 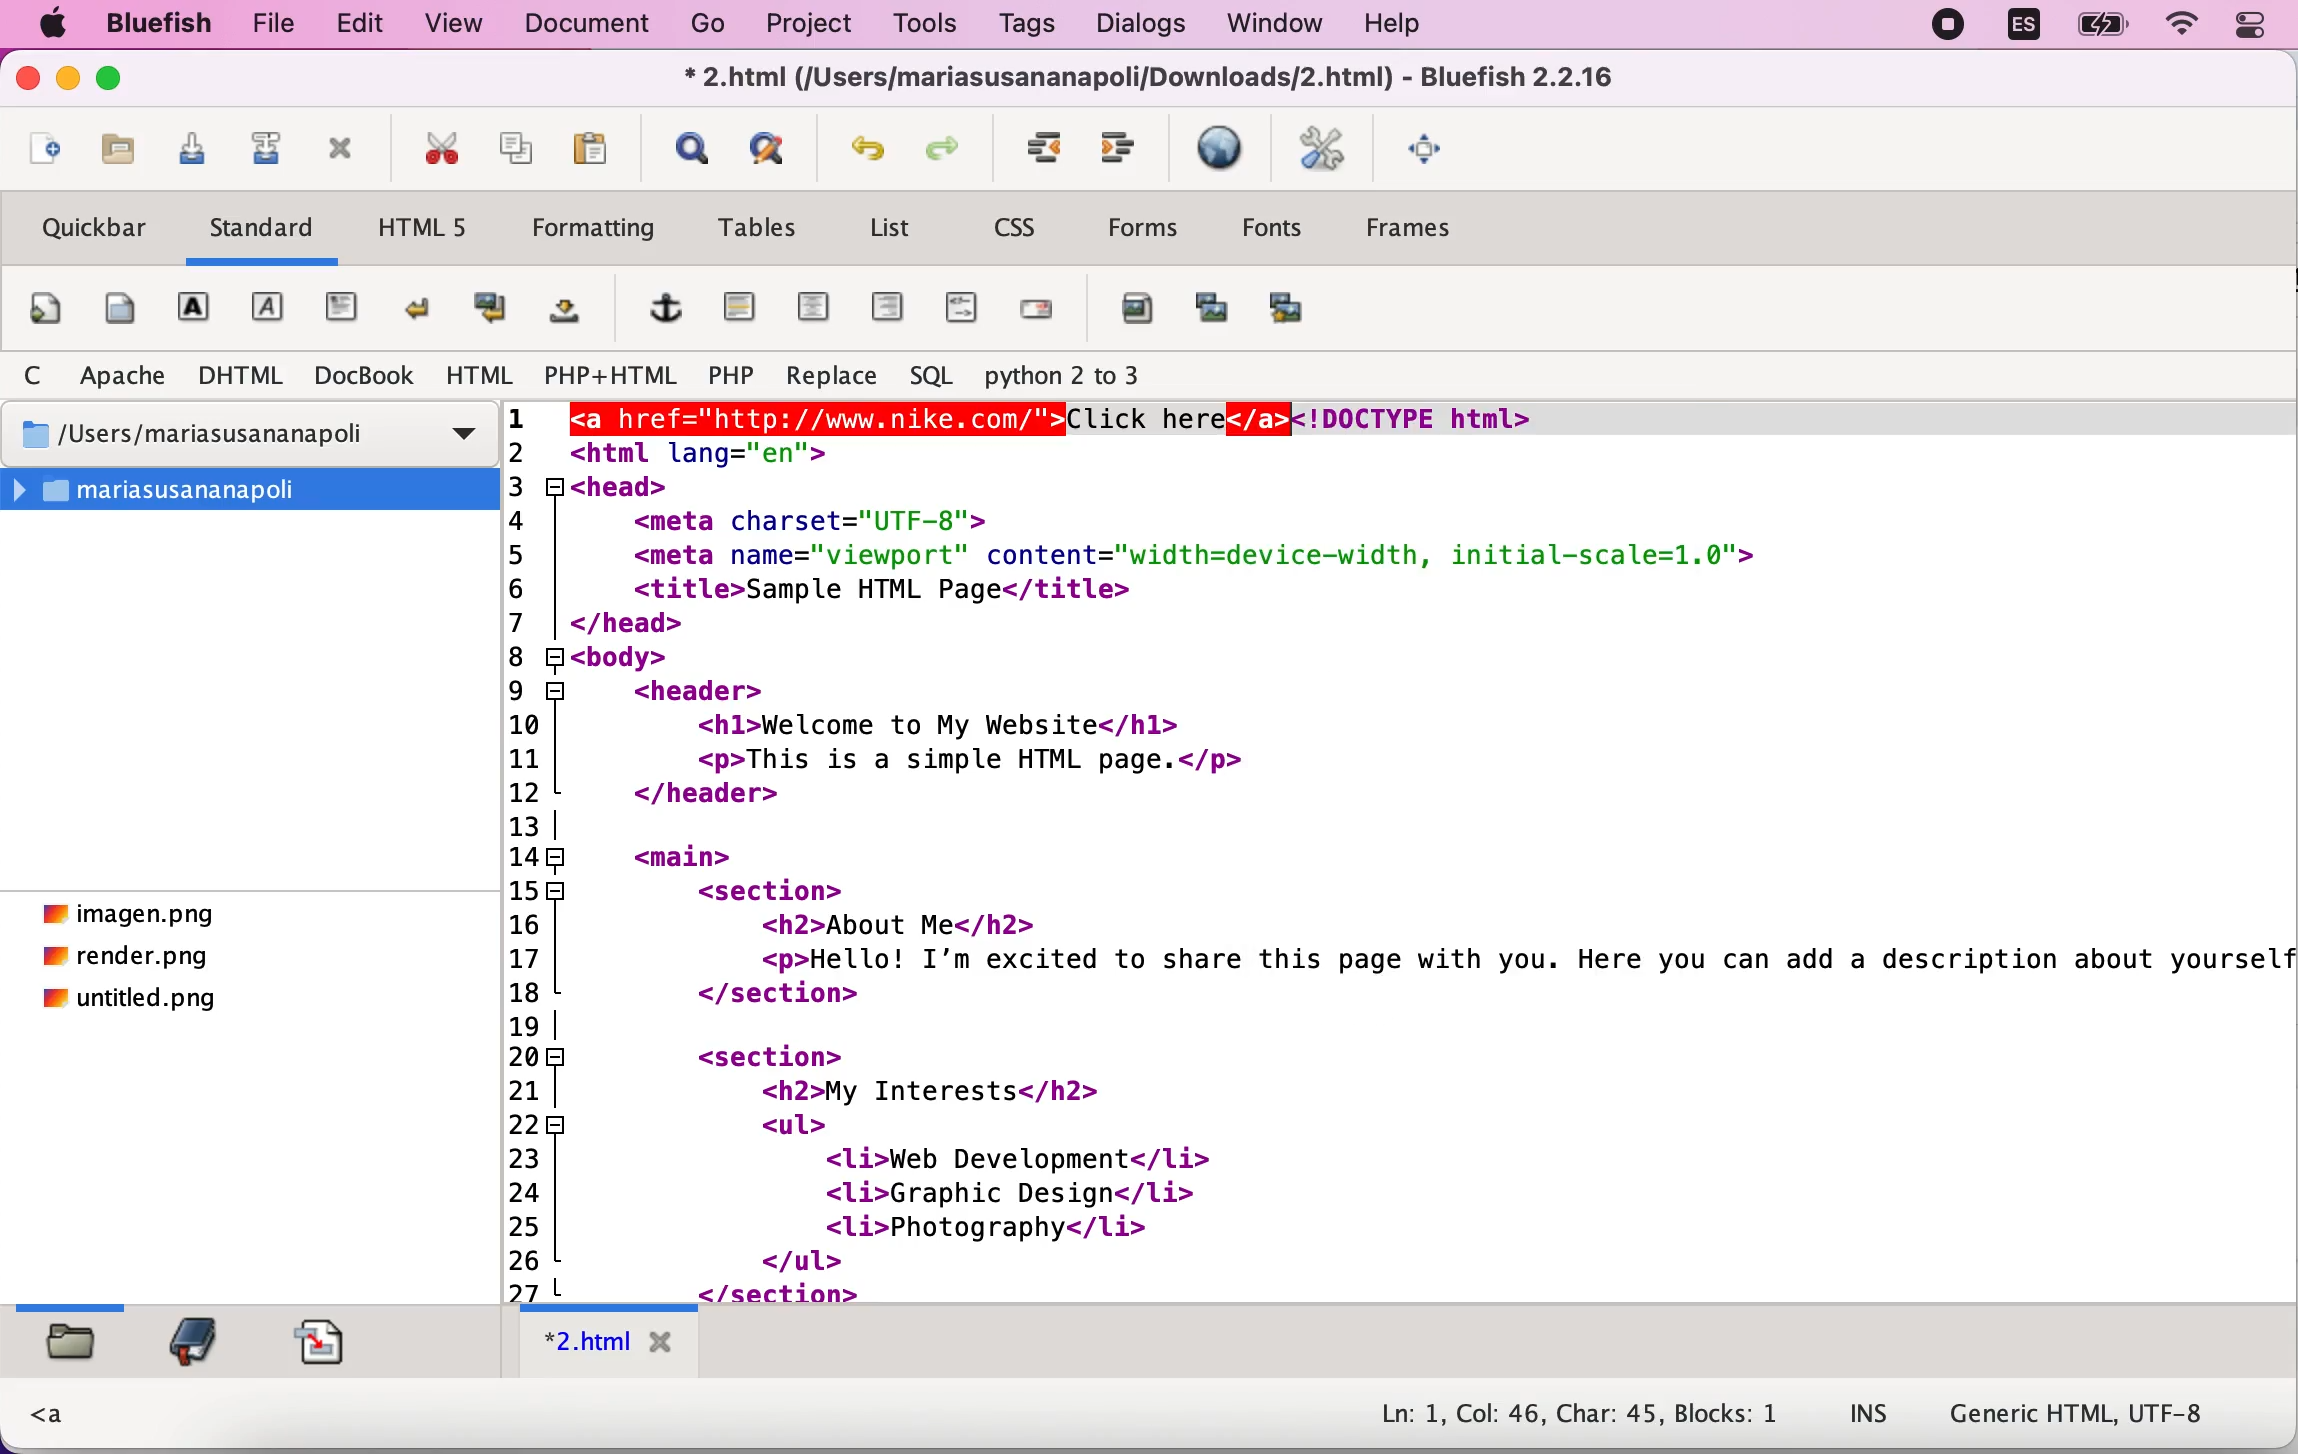 What do you see at coordinates (1143, 23) in the screenshot?
I see `dialogs` at bounding box center [1143, 23].